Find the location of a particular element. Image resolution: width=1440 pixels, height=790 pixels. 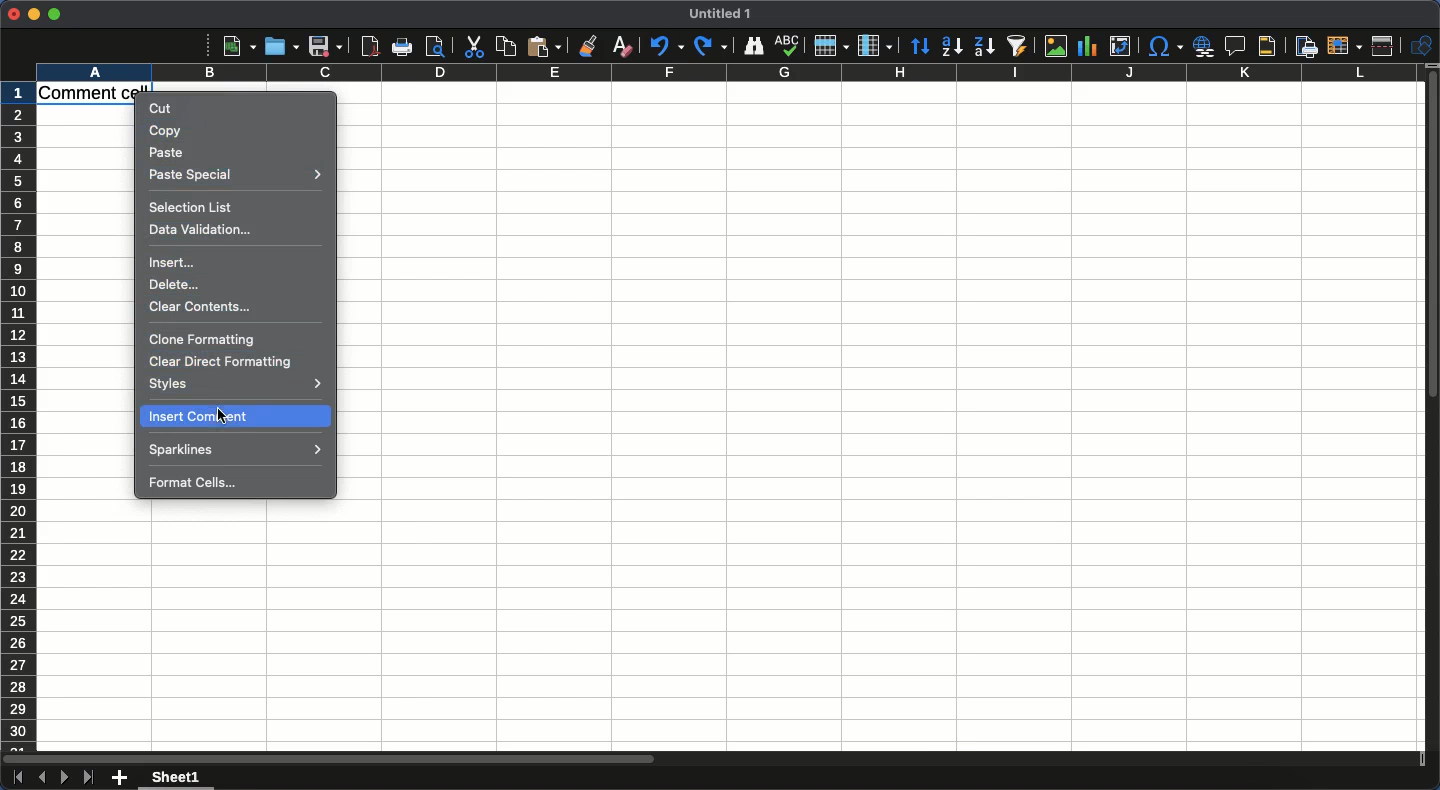

Title is located at coordinates (722, 14).